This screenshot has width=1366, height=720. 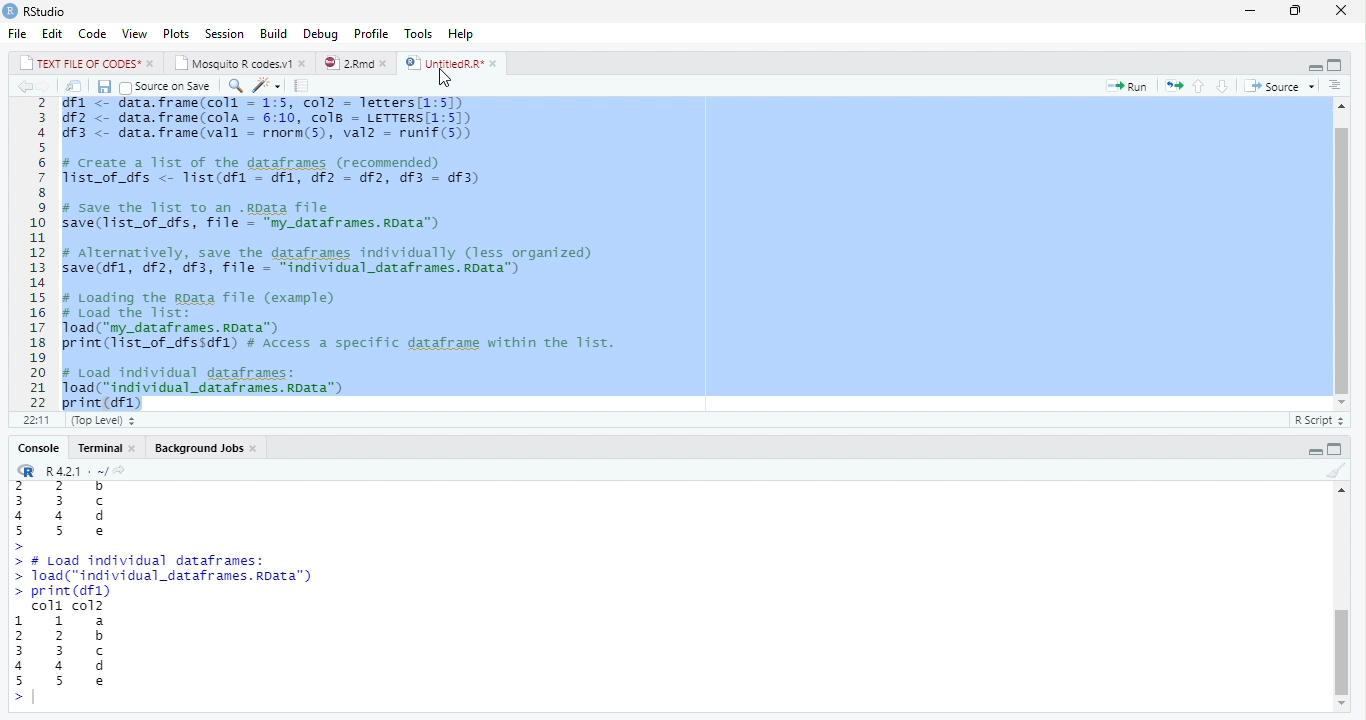 What do you see at coordinates (1252, 10) in the screenshot?
I see `Minimize` at bounding box center [1252, 10].